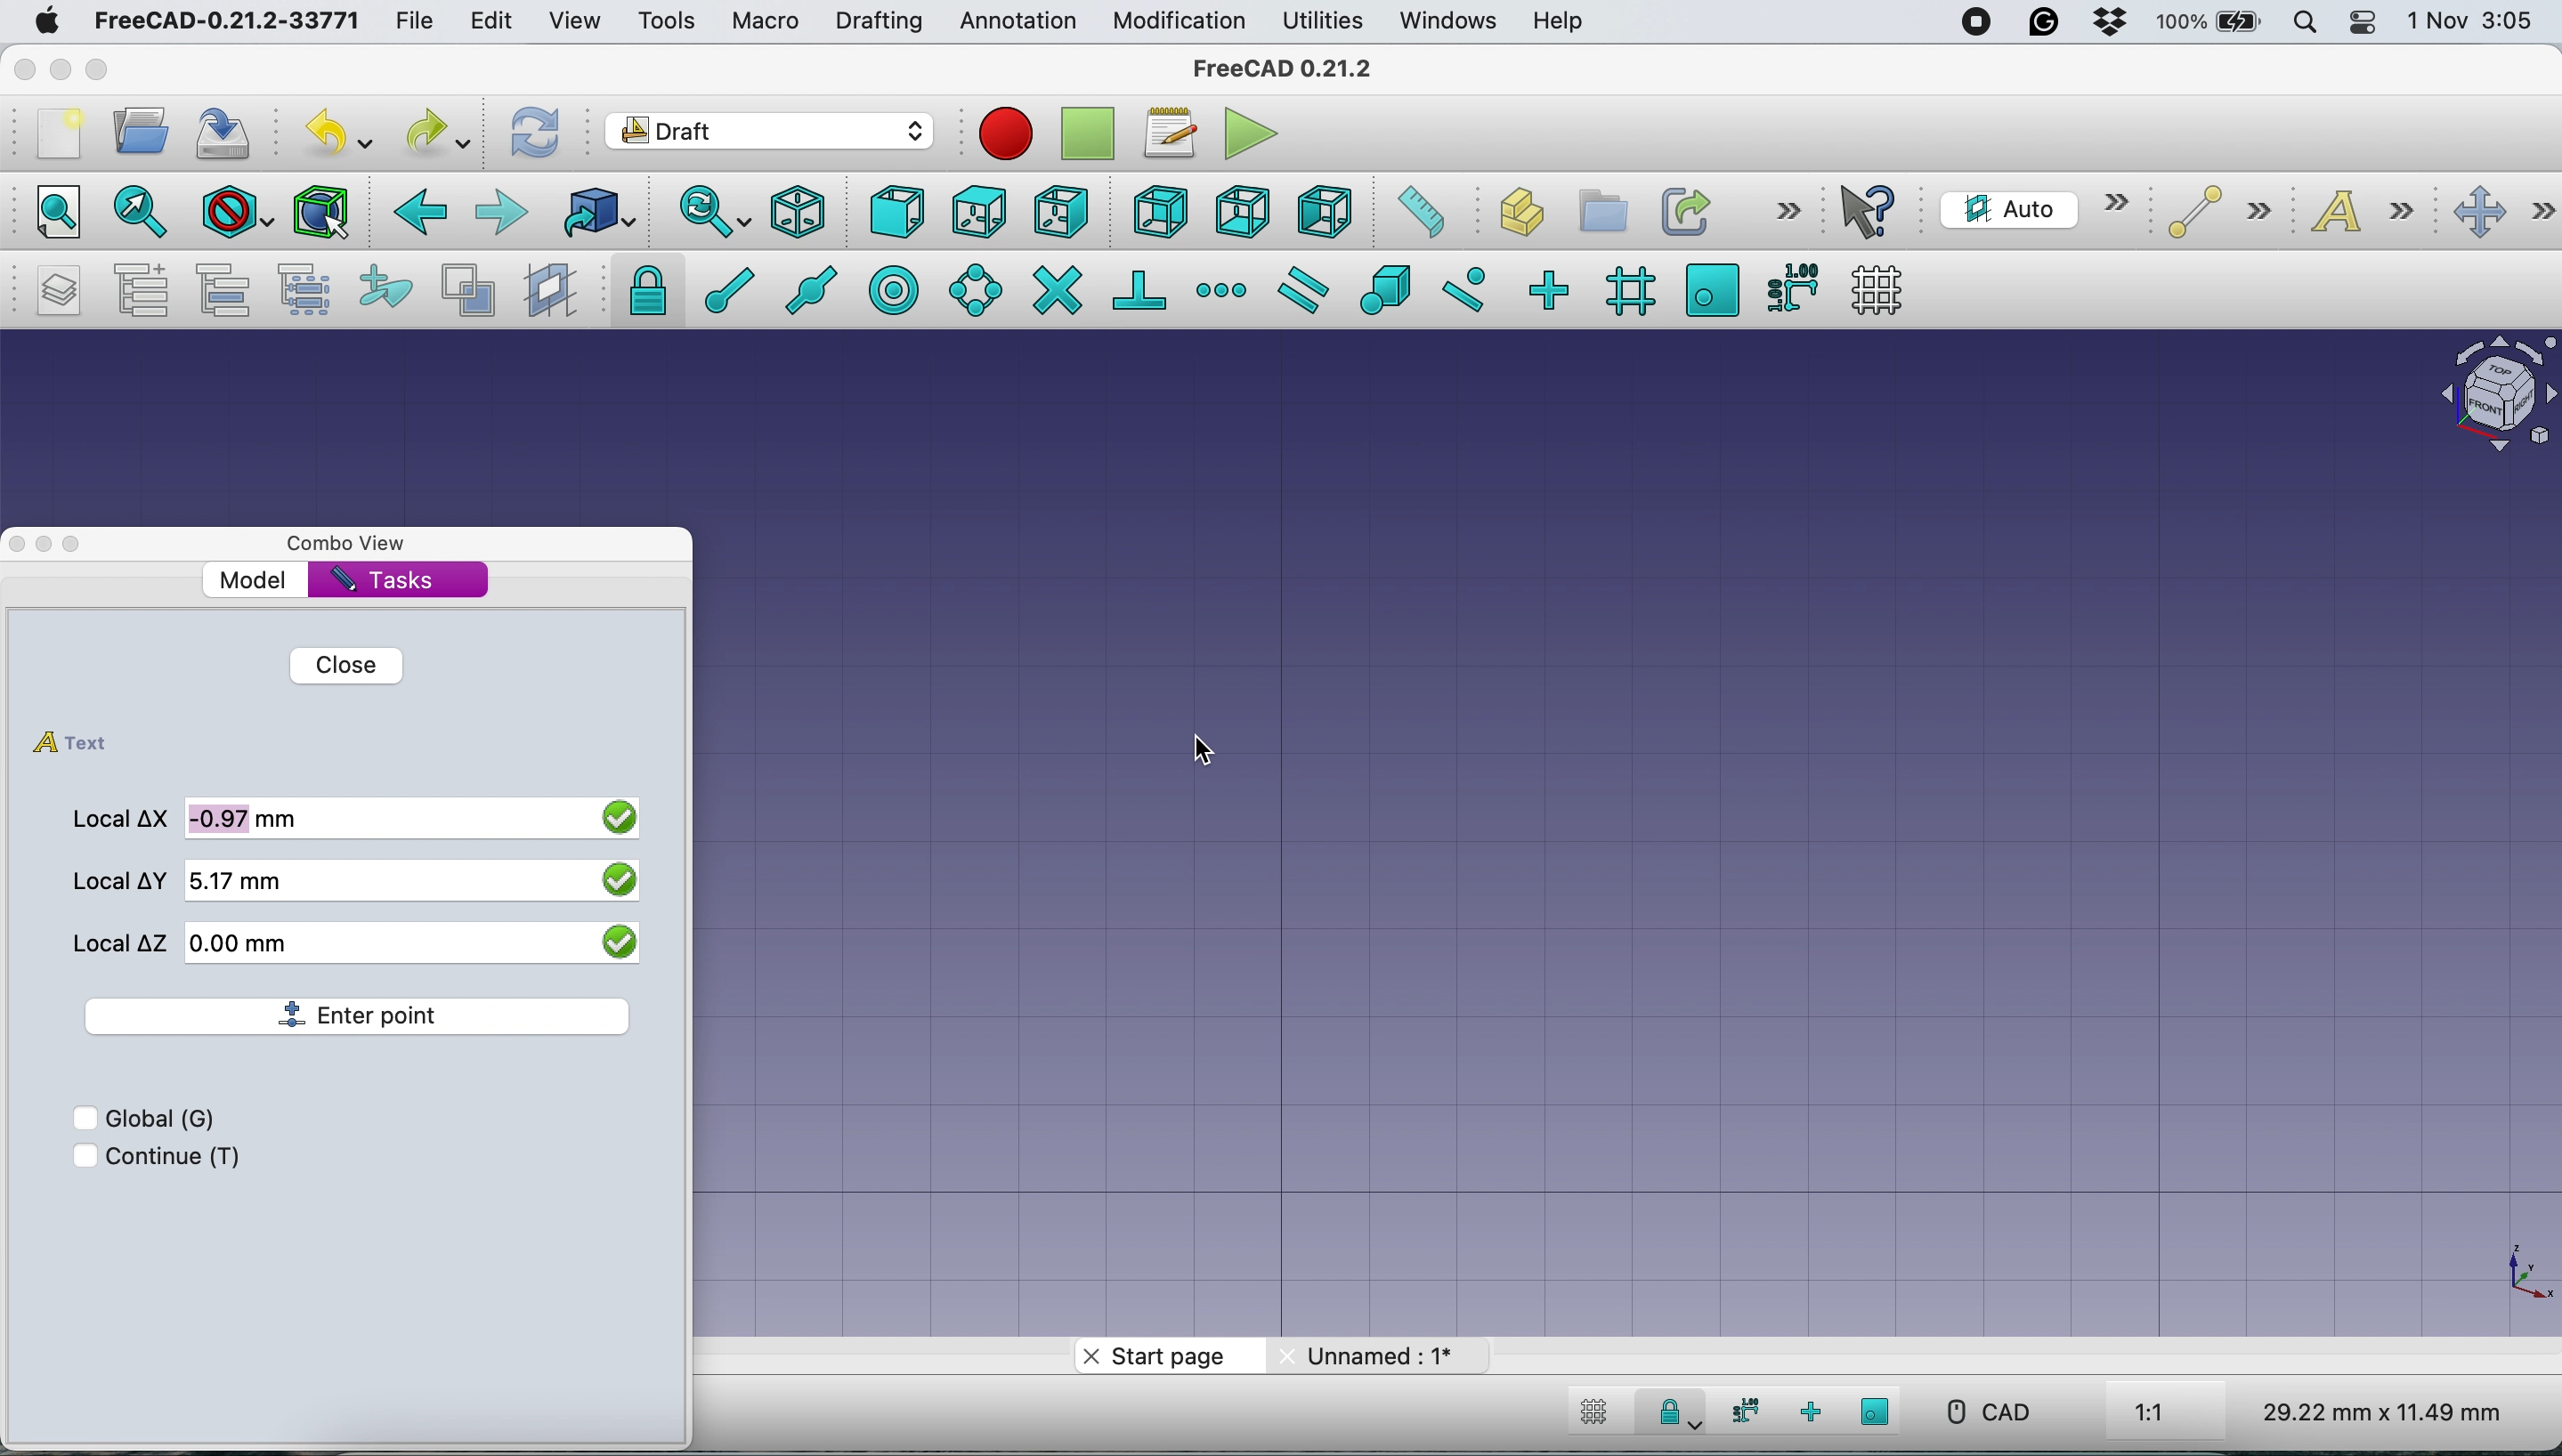  What do you see at coordinates (1443, 20) in the screenshot?
I see `windows` at bounding box center [1443, 20].